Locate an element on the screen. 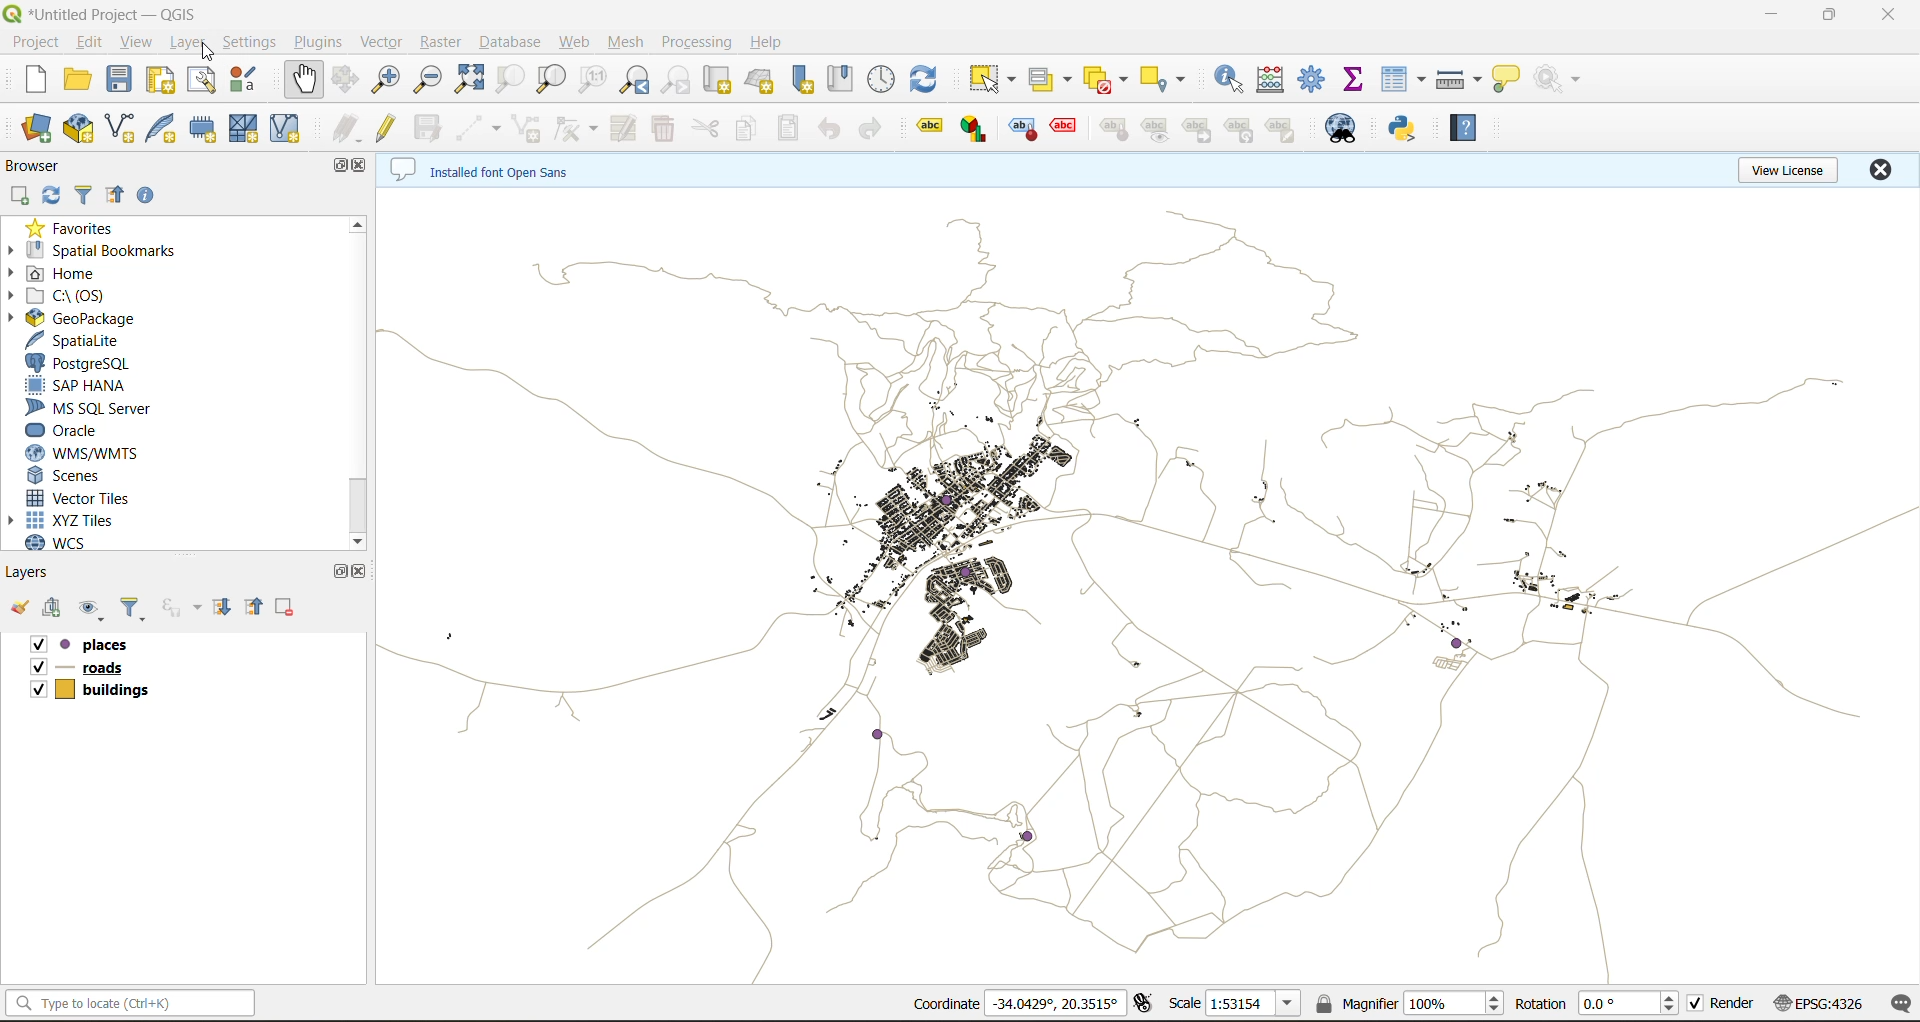 Image resolution: width=1920 pixels, height=1022 pixels. toggle edits is located at coordinates (387, 126).